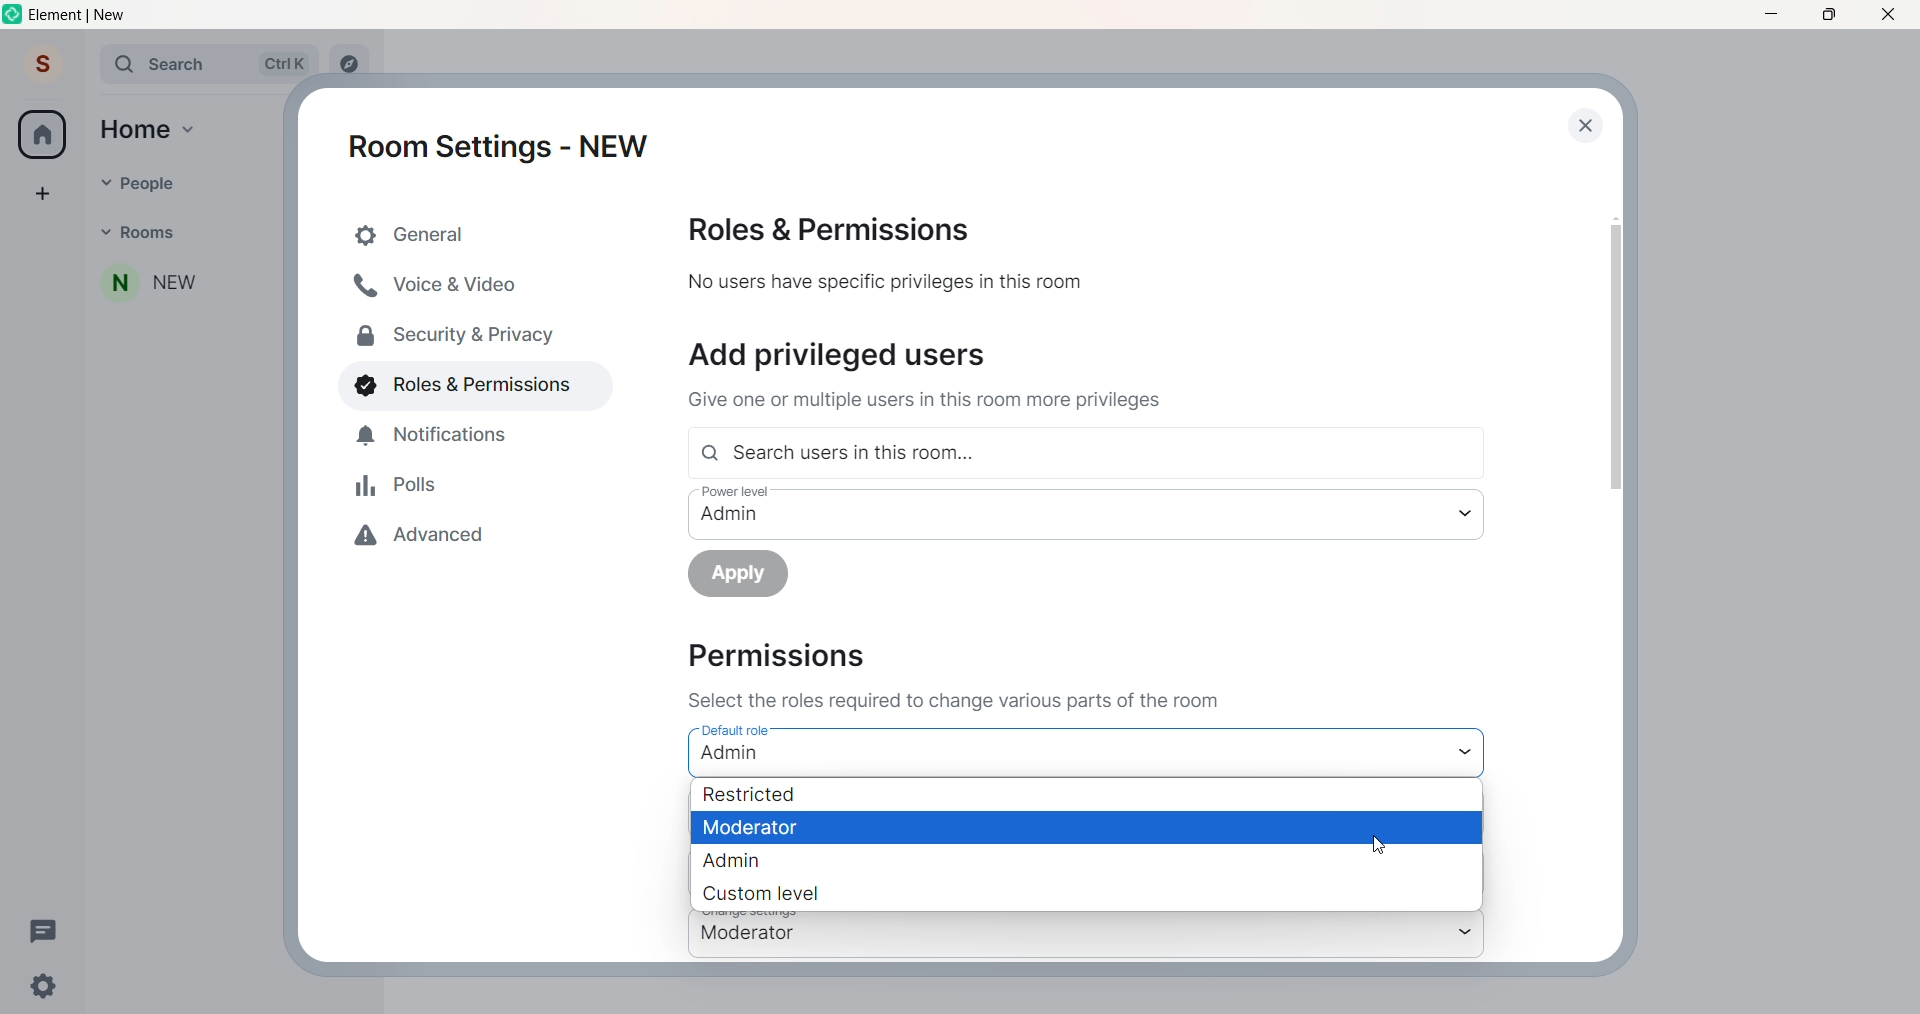 The width and height of the screenshot is (1920, 1014). What do you see at coordinates (41, 187) in the screenshot?
I see `create space` at bounding box center [41, 187].